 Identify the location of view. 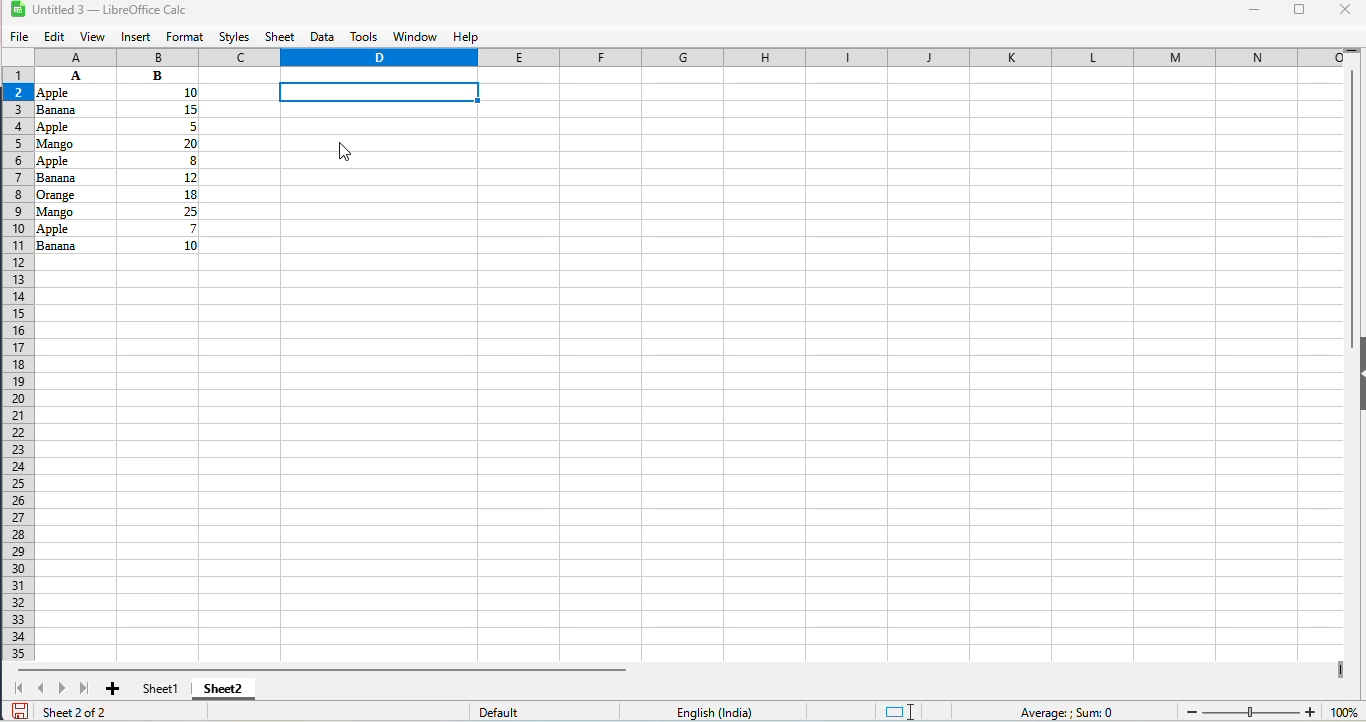
(92, 38).